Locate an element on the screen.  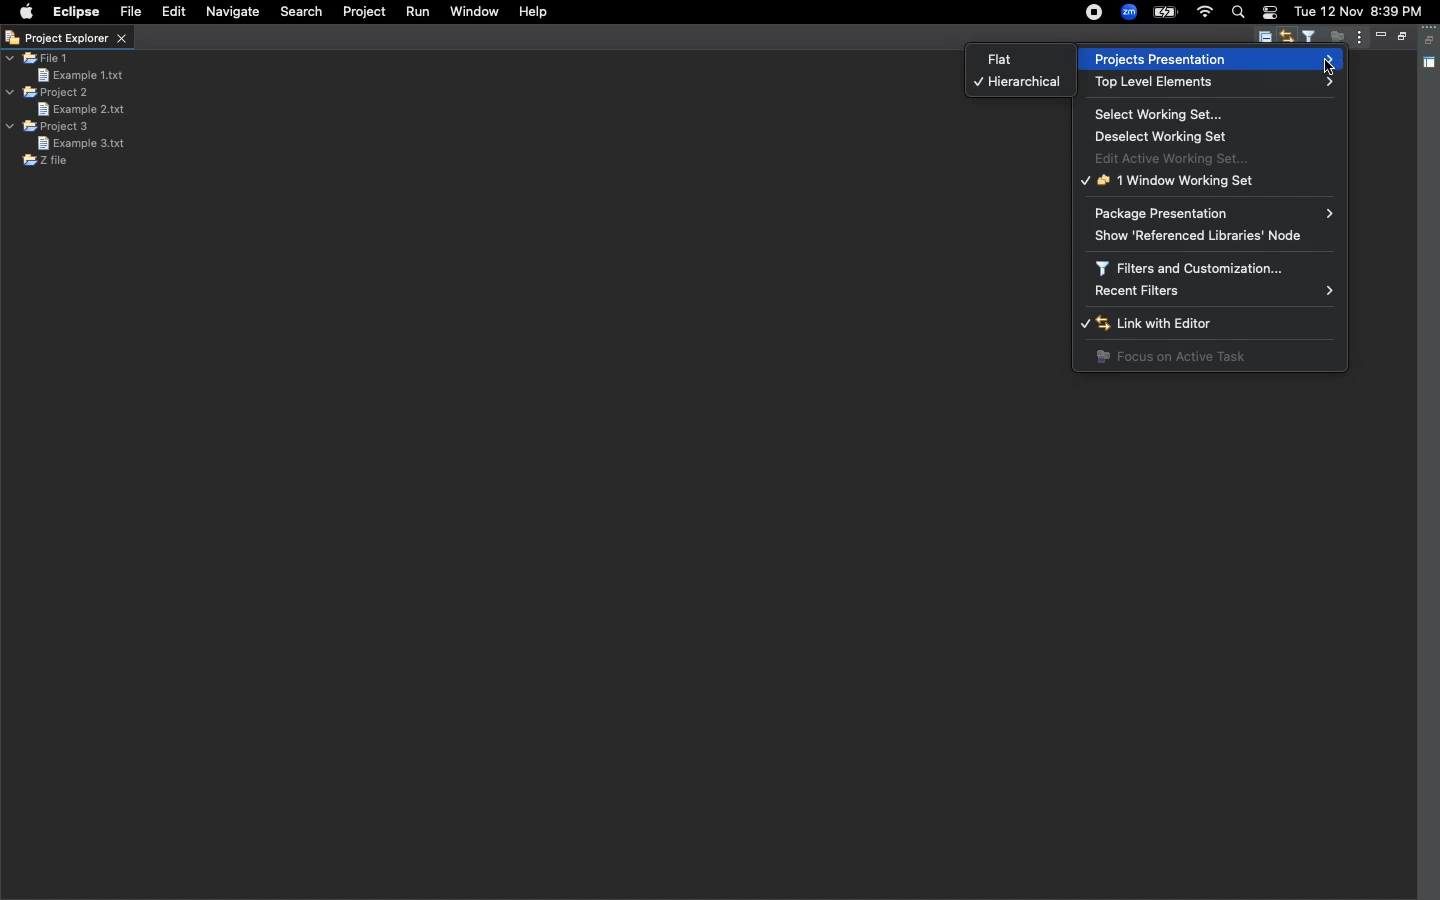
File is located at coordinates (131, 12).